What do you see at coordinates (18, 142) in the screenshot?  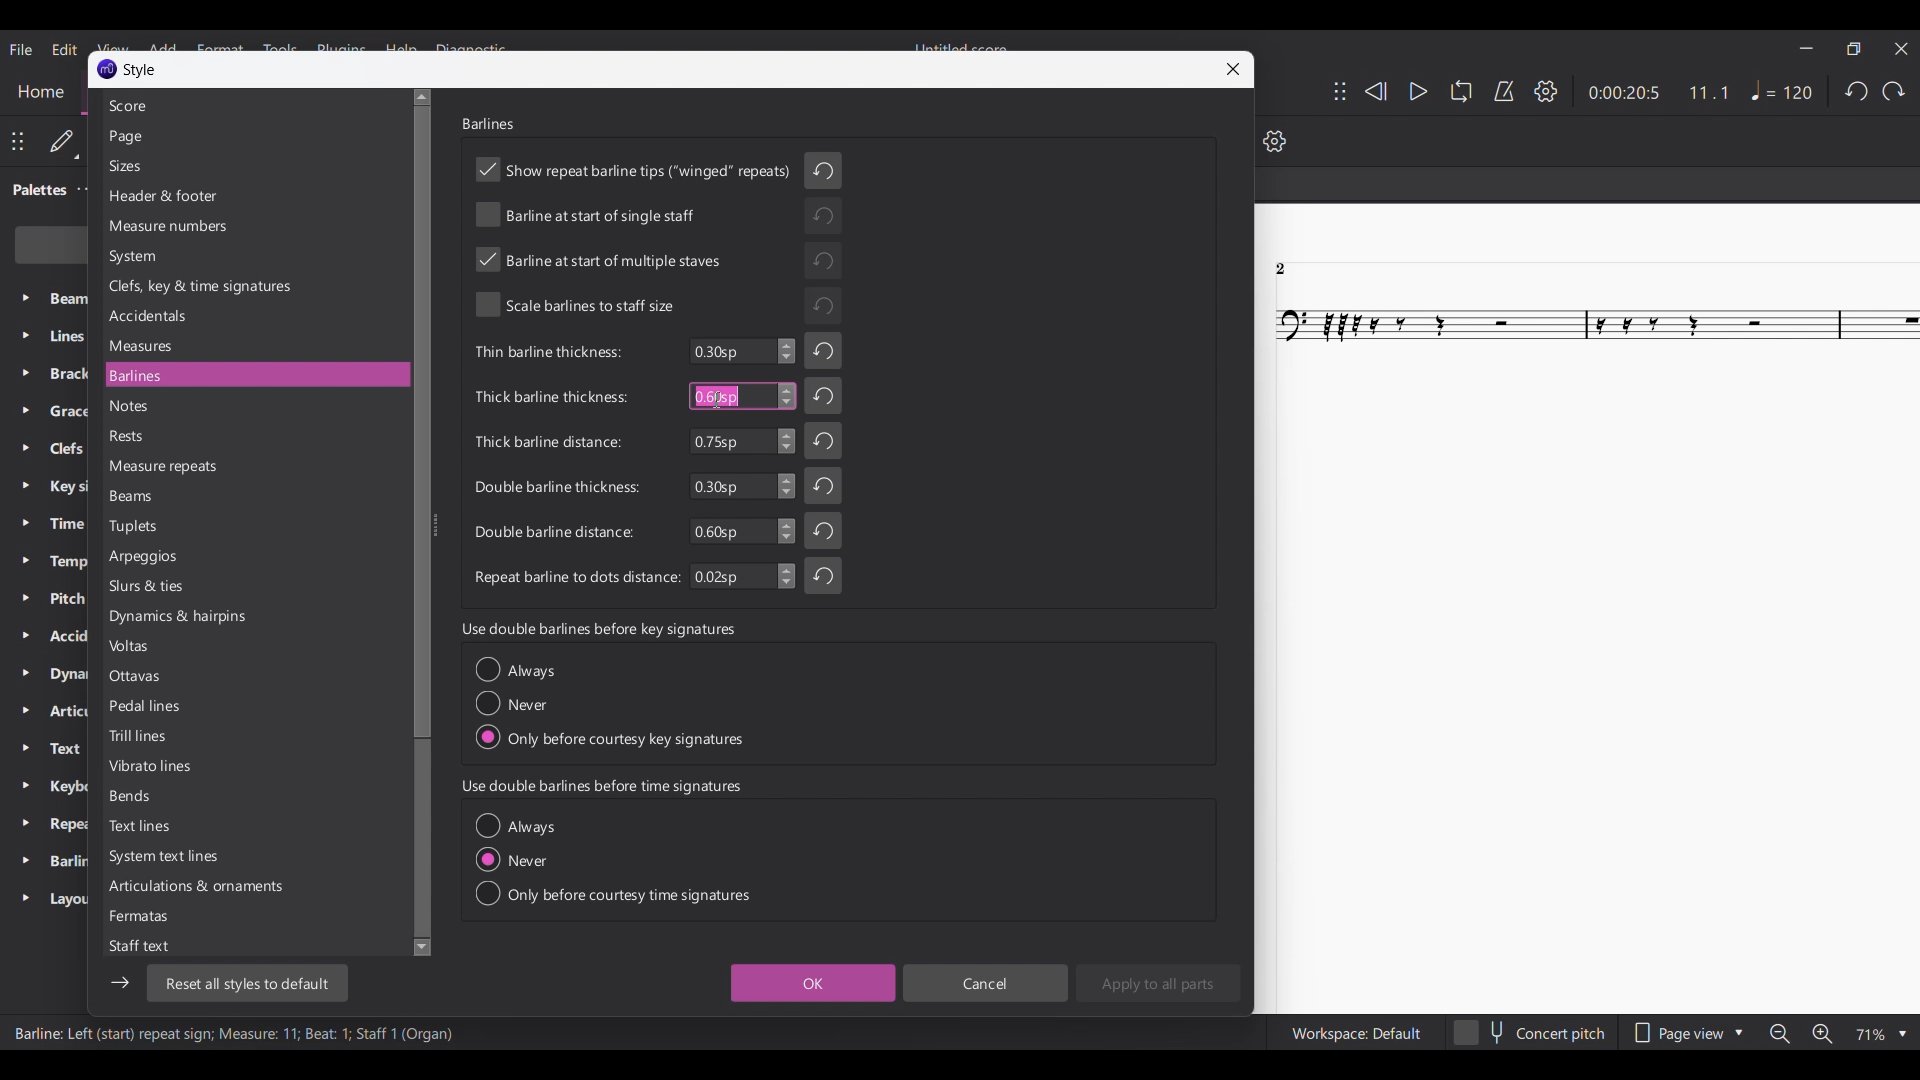 I see `Change toolbar position` at bounding box center [18, 142].